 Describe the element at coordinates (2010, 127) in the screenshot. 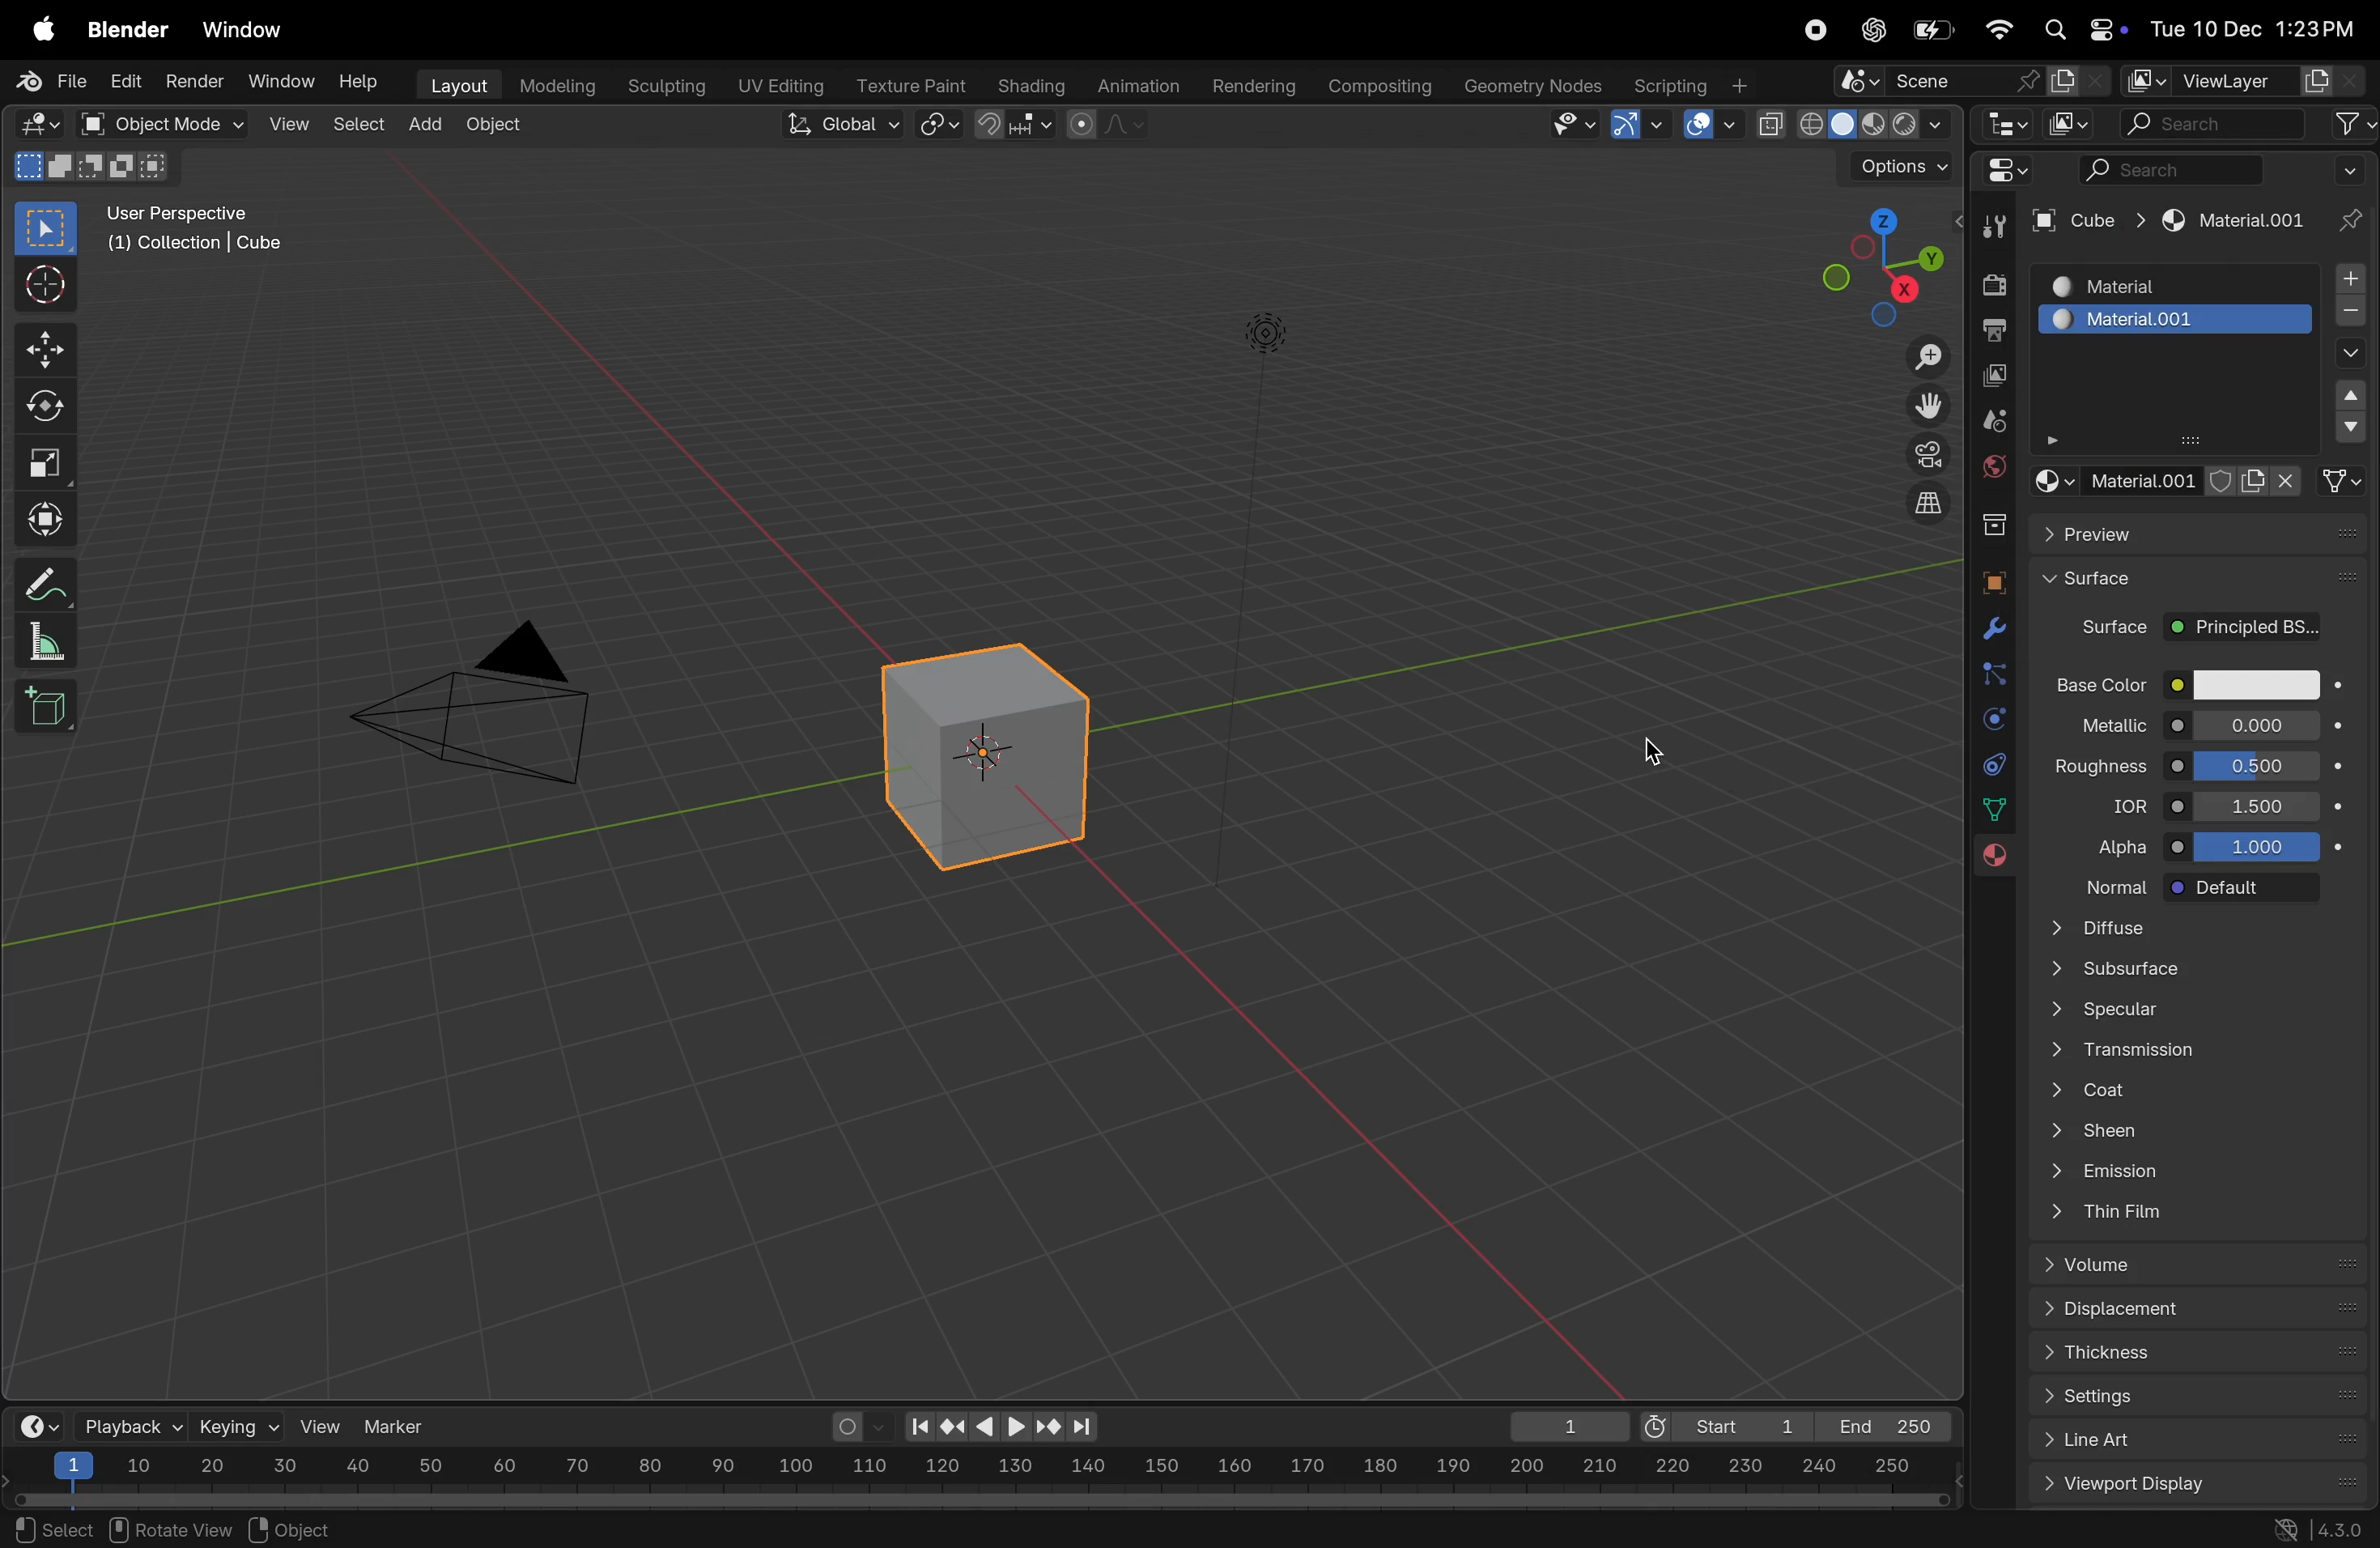

I see `editor type` at that location.